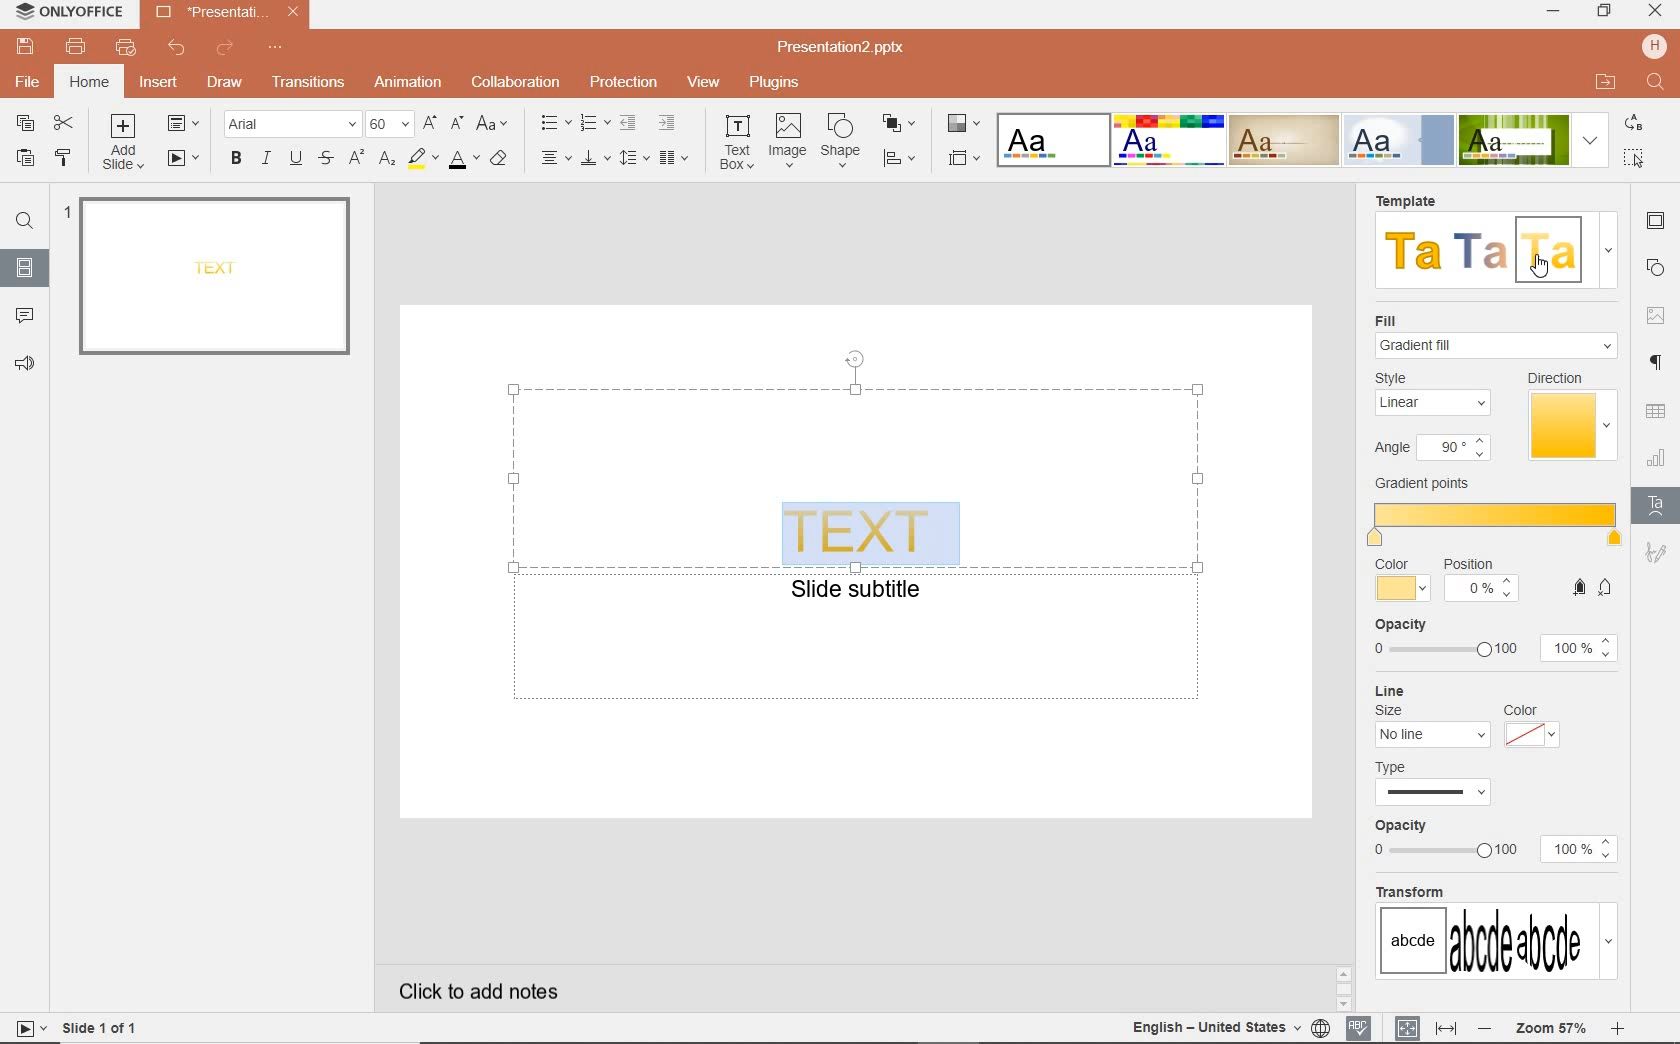  What do you see at coordinates (628, 125) in the screenshot?
I see `DECREASE INDENT` at bounding box center [628, 125].